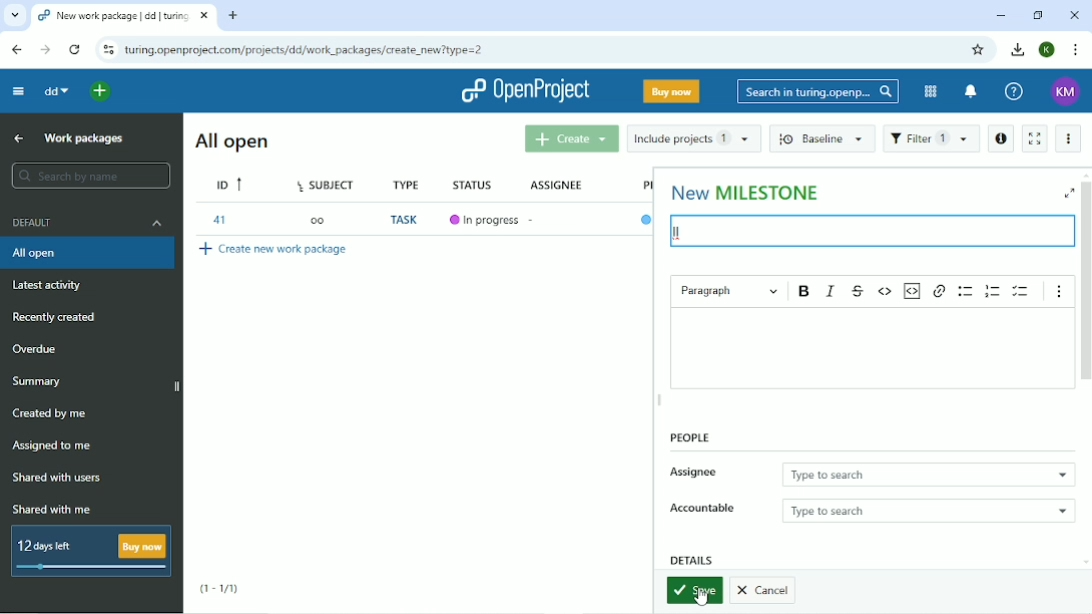 The height and width of the screenshot is (614, 1092). What do you see at coordinates (570, 139) in the screenshot?
I see `Create` at bounding box center [570, 139].